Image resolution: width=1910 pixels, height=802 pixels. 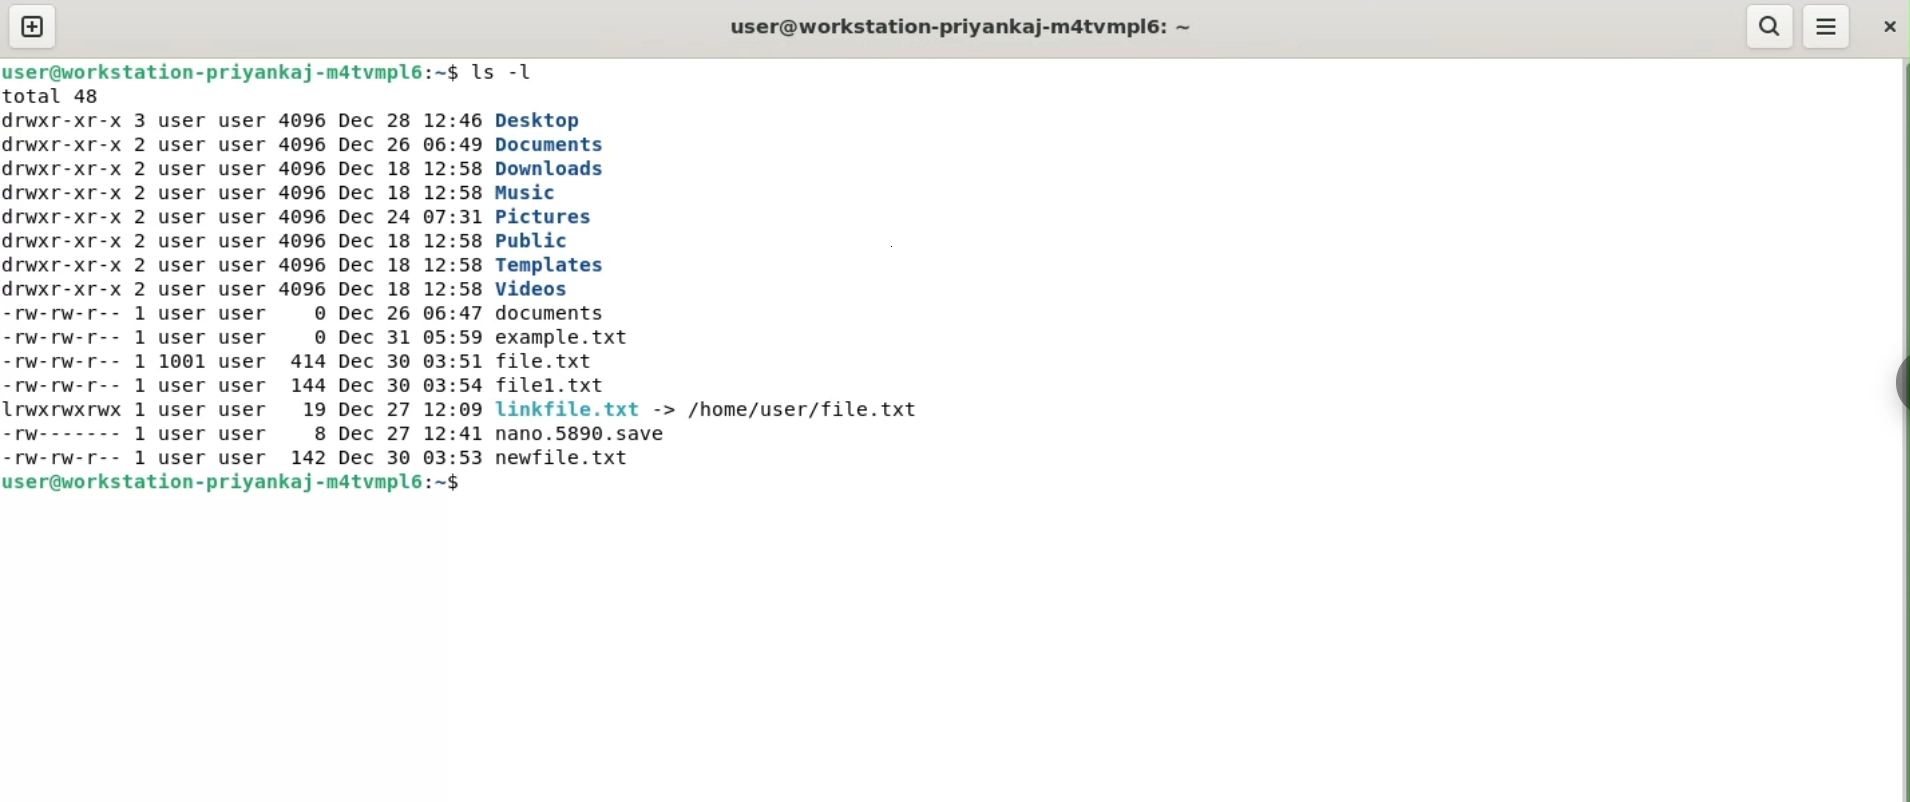 I want to click on search, so click(x=1769, y=26).